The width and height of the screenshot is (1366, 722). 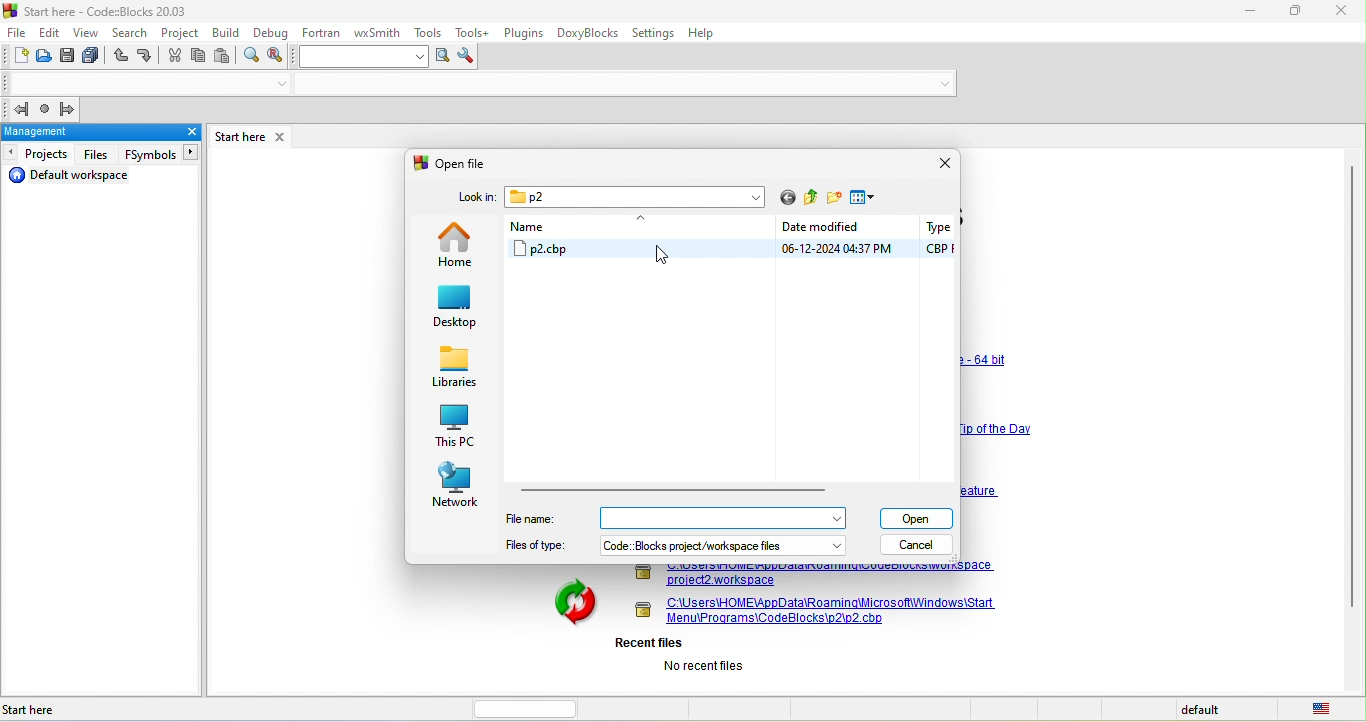 I want to click on this pc, so click(x=458, y=427).